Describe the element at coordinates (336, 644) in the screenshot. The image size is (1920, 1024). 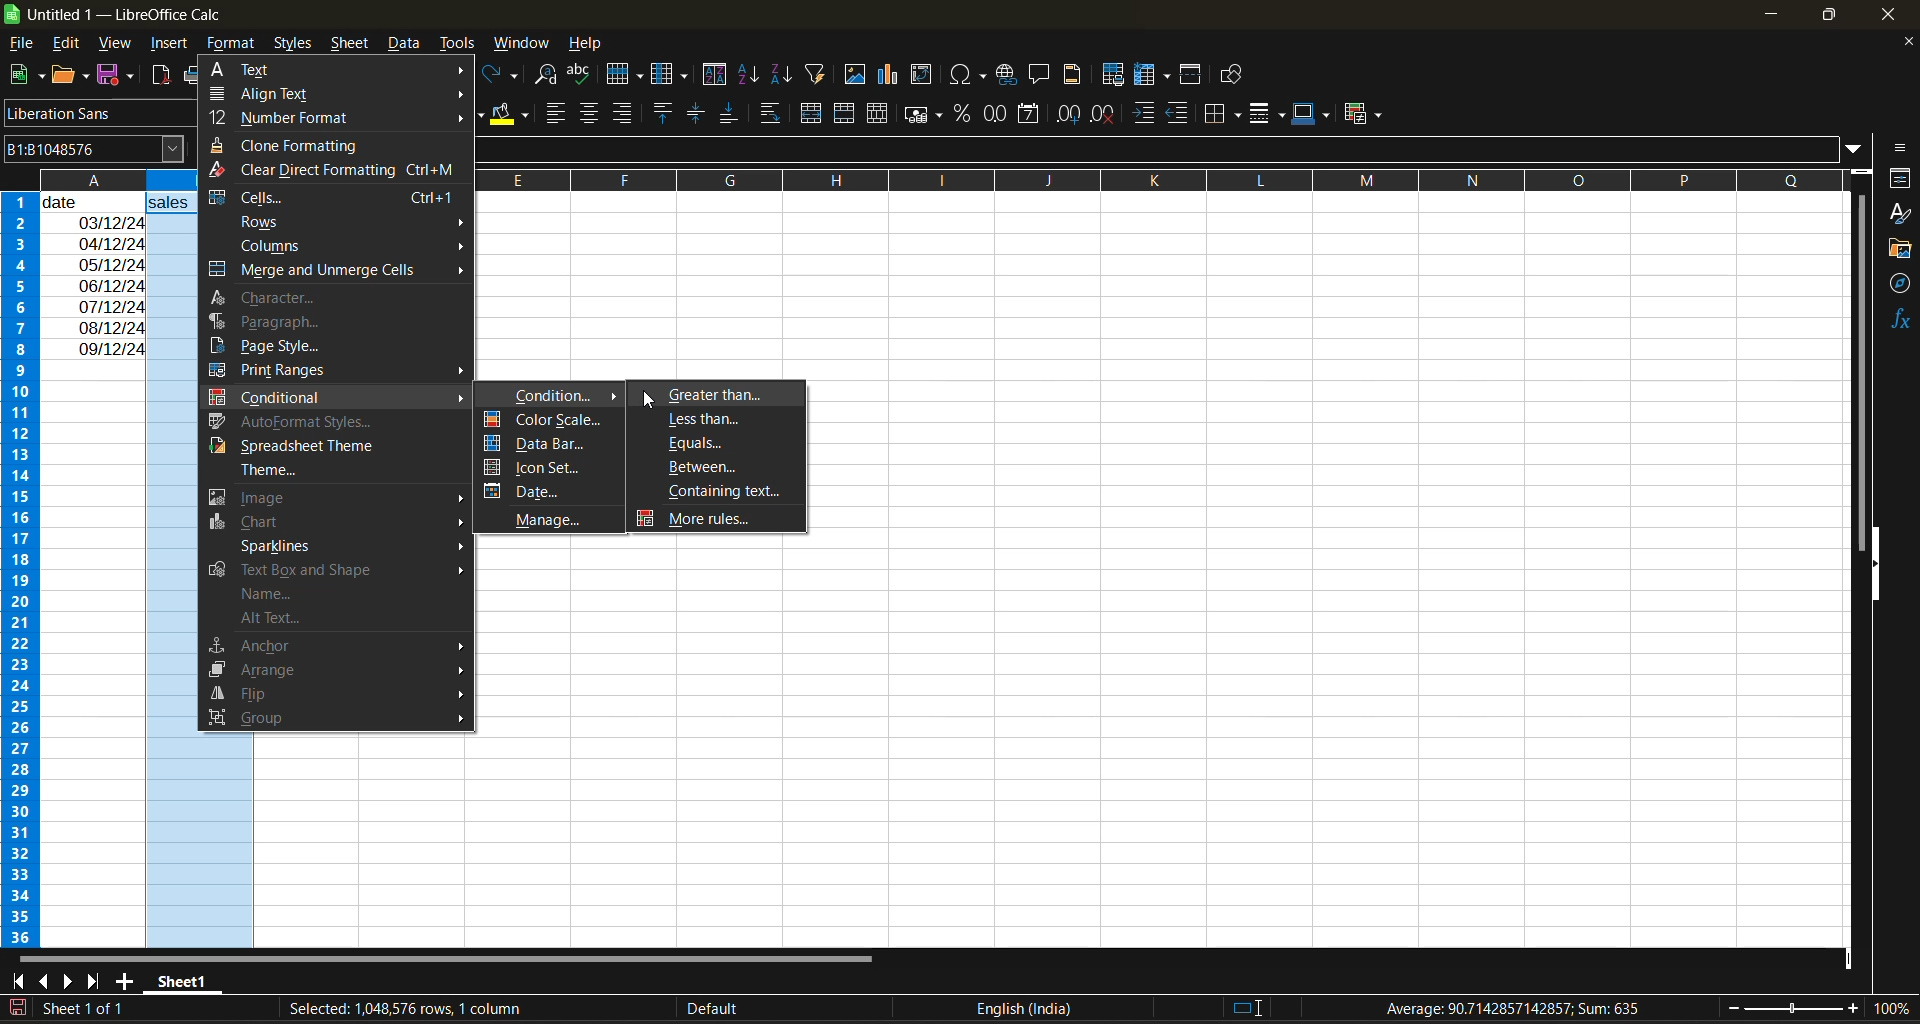
I see `anchor` at that location.